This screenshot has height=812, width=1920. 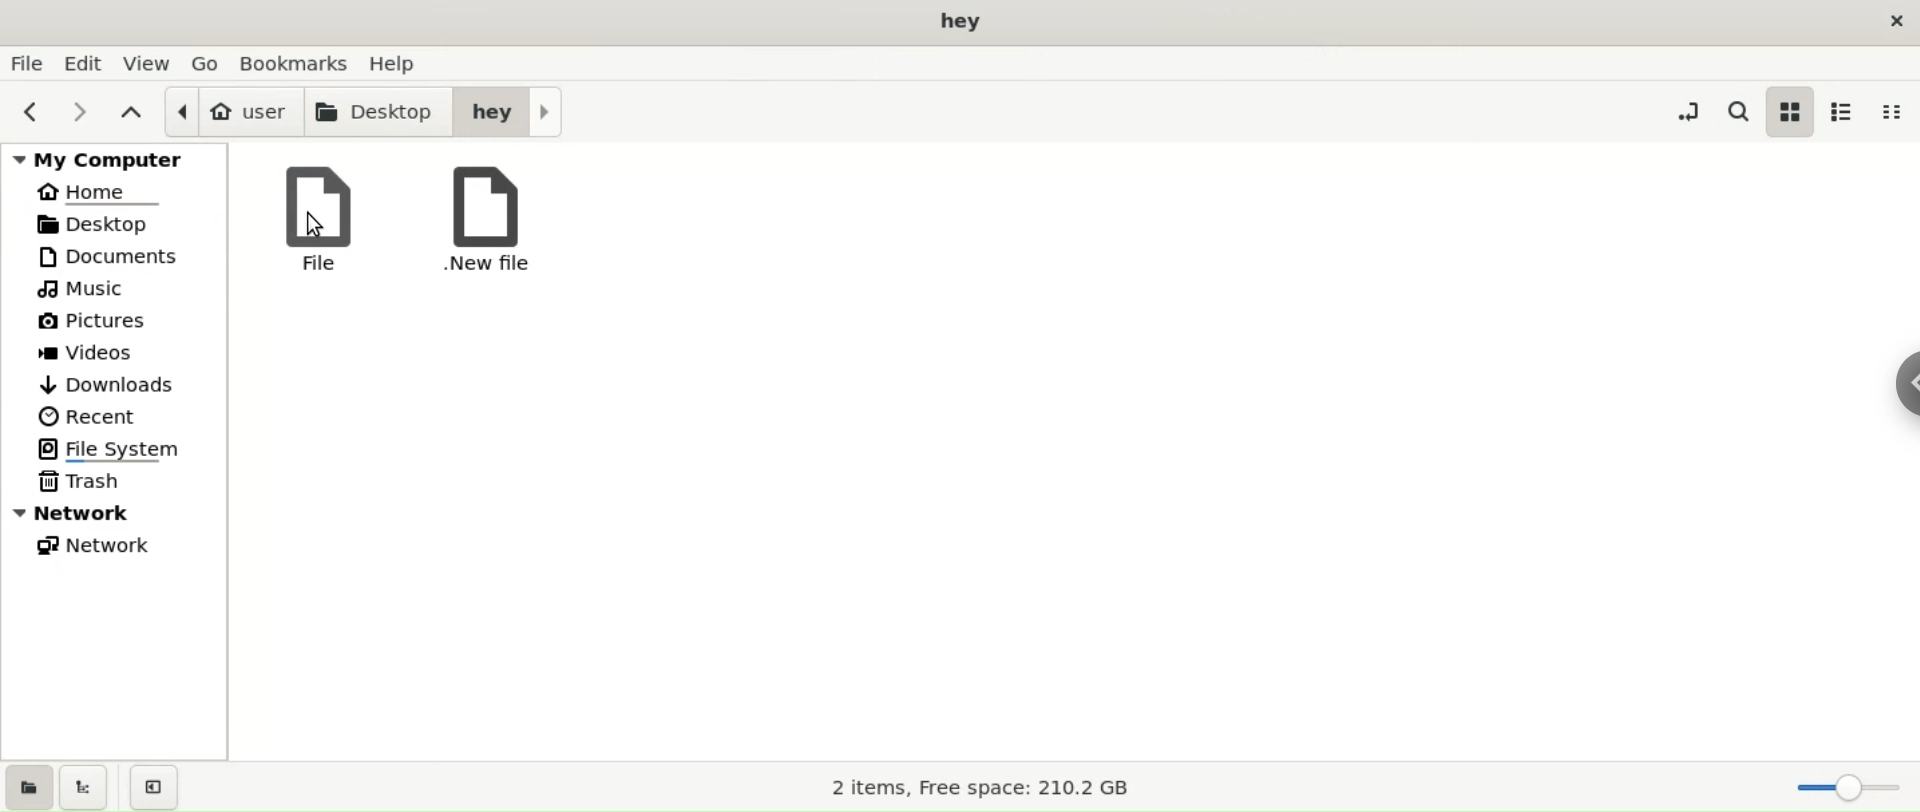 What do you see at coordinates (332, 217) in the screenshot?
I see `file` at bounding box center [332, 217].